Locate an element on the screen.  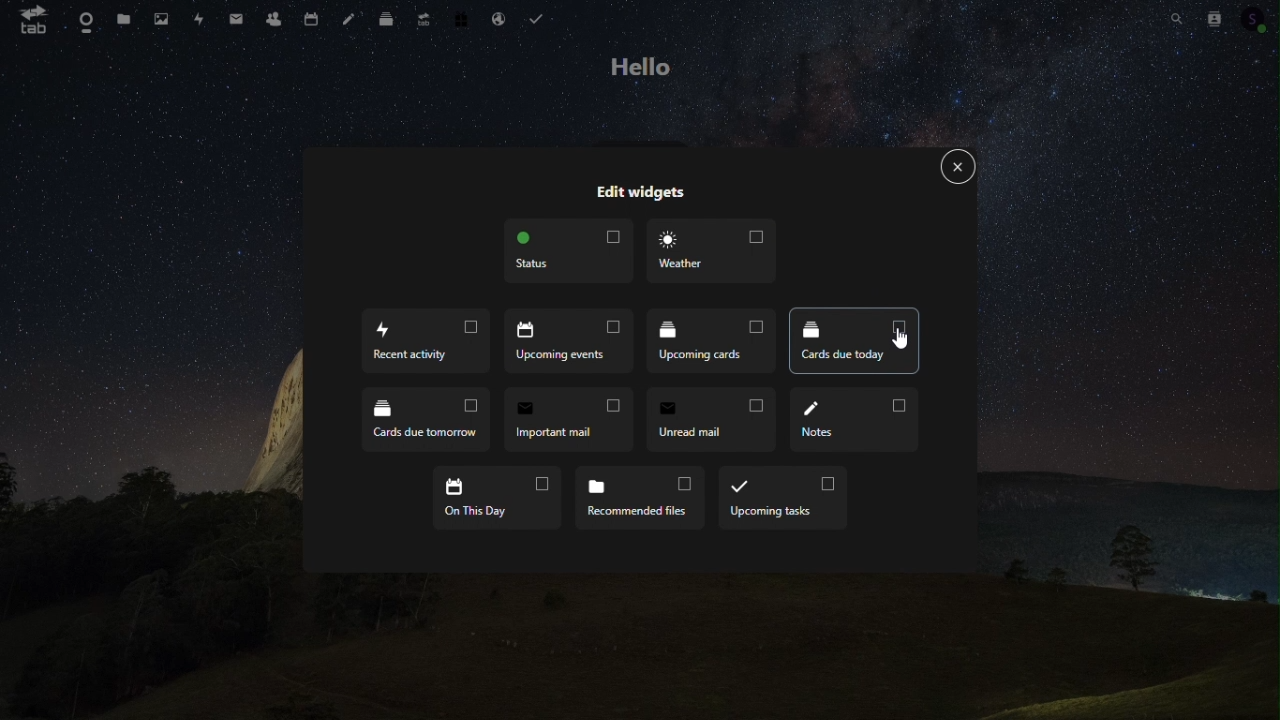
Email hosting is located at coordinates (498, 17).